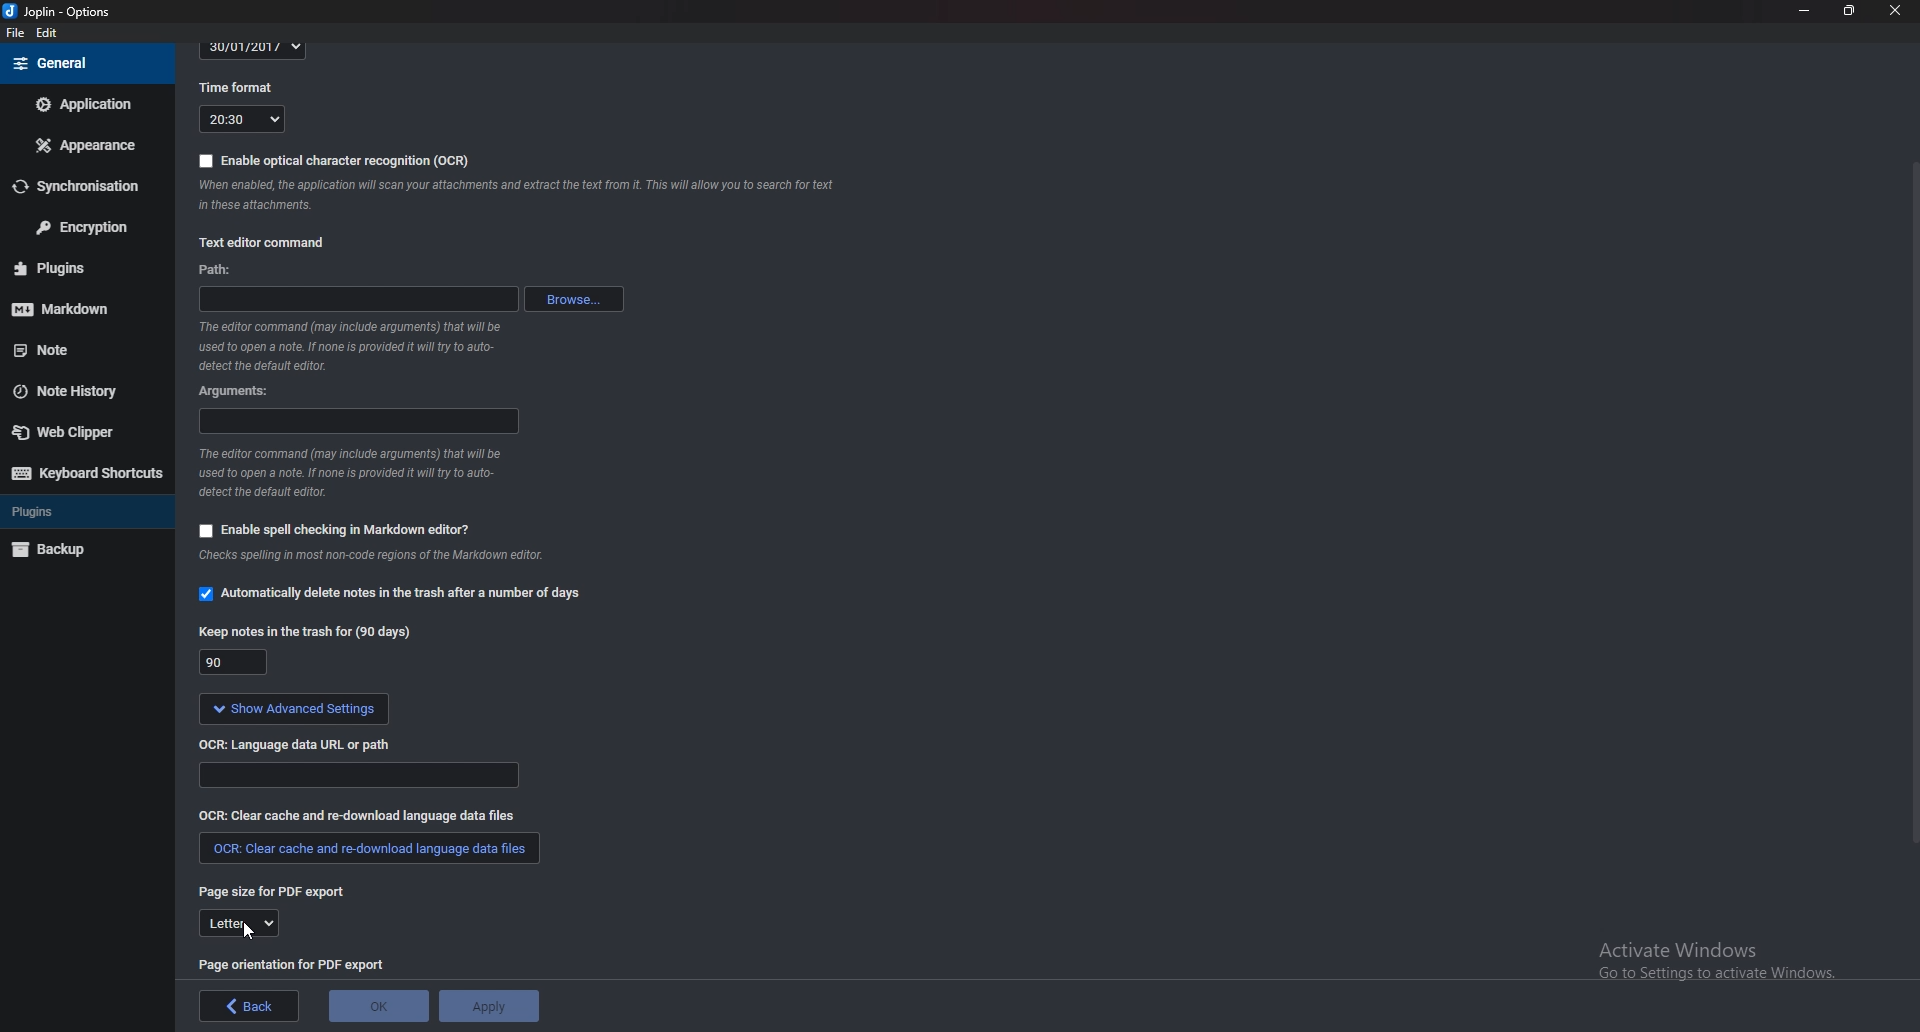  What do you see at coordinates (295, 963) in the screenshot?
I see `page orientation for P D F export` at bounding box center [295, 963].